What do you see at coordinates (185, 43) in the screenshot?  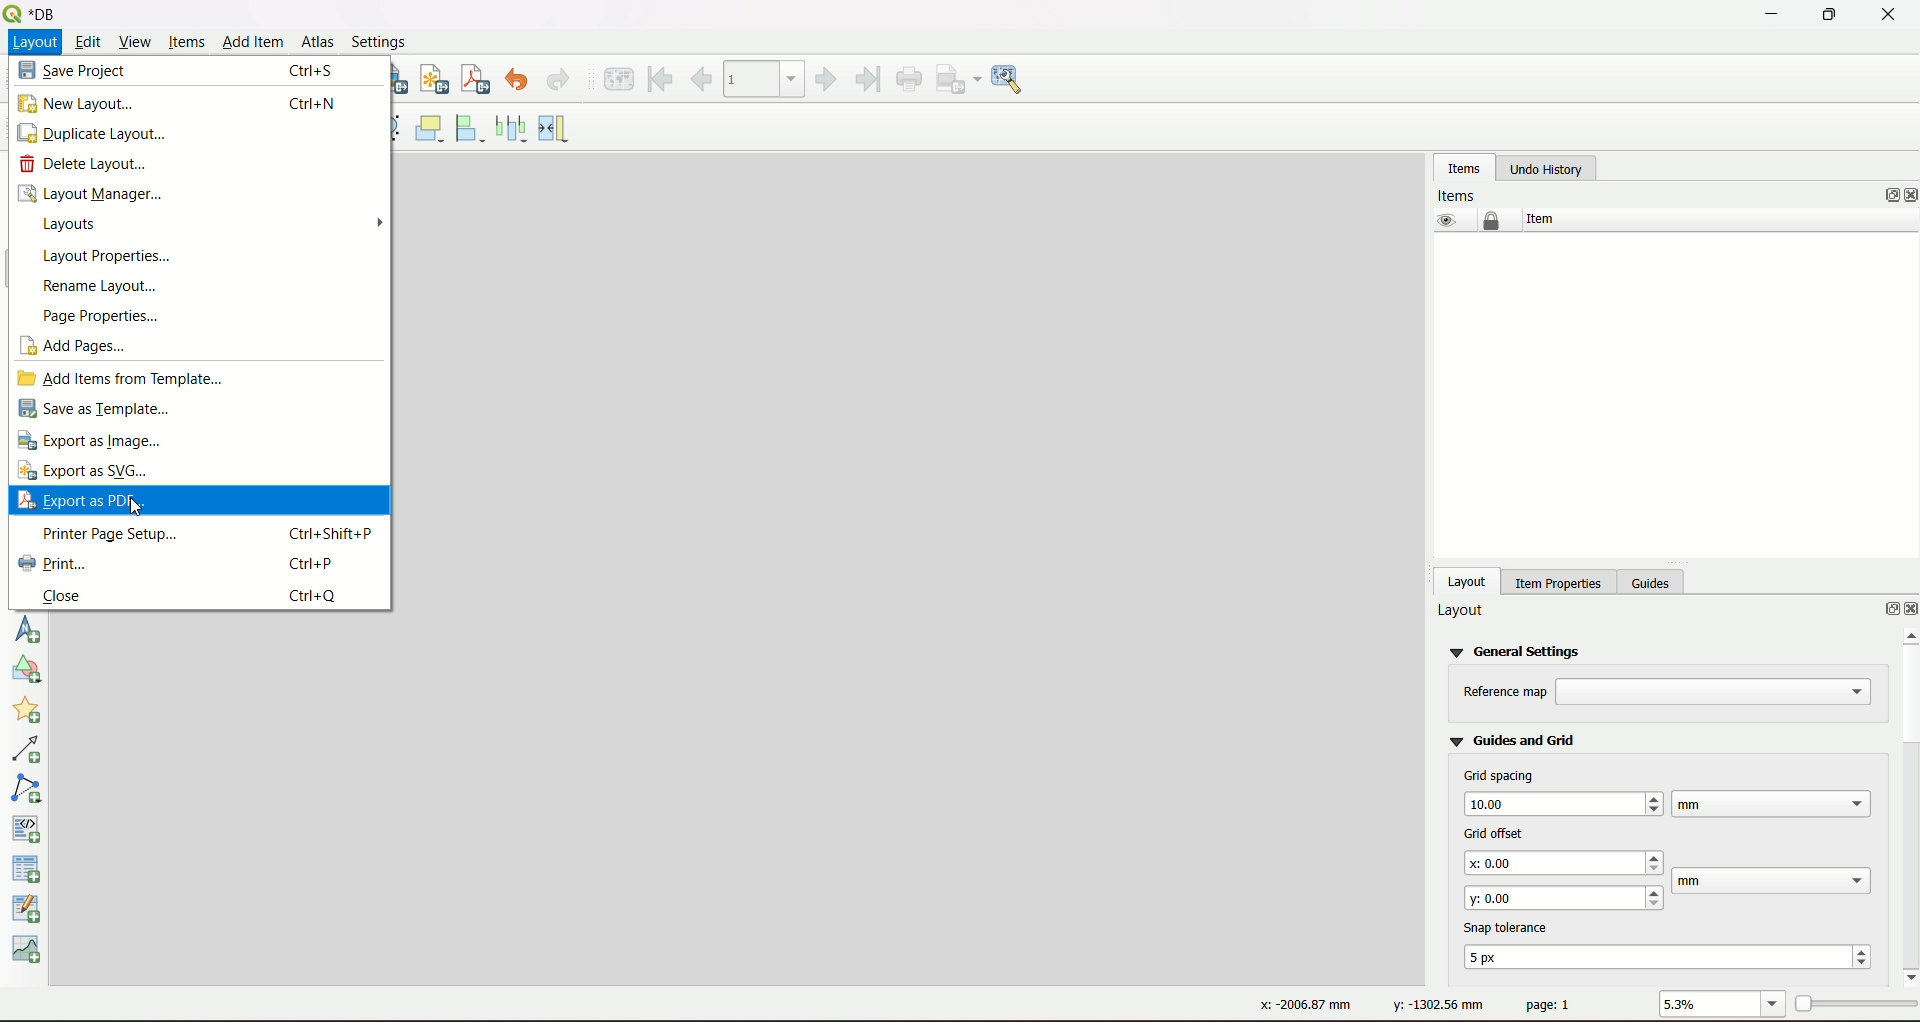 I see `Items` at bounding box center [185, 43].